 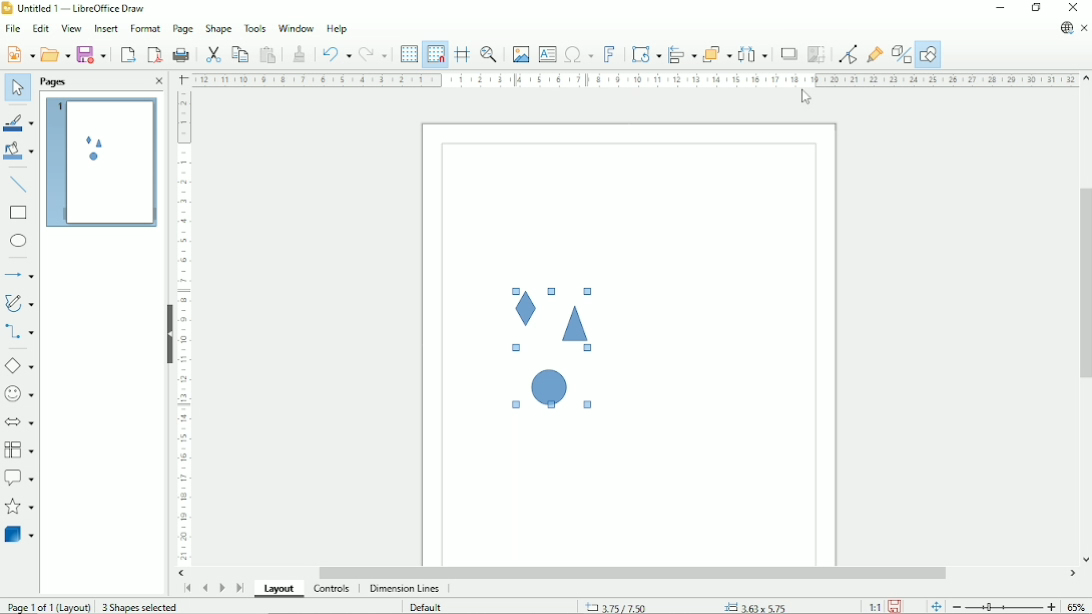 I want to click on Distribute, so click(x=753, y=54).